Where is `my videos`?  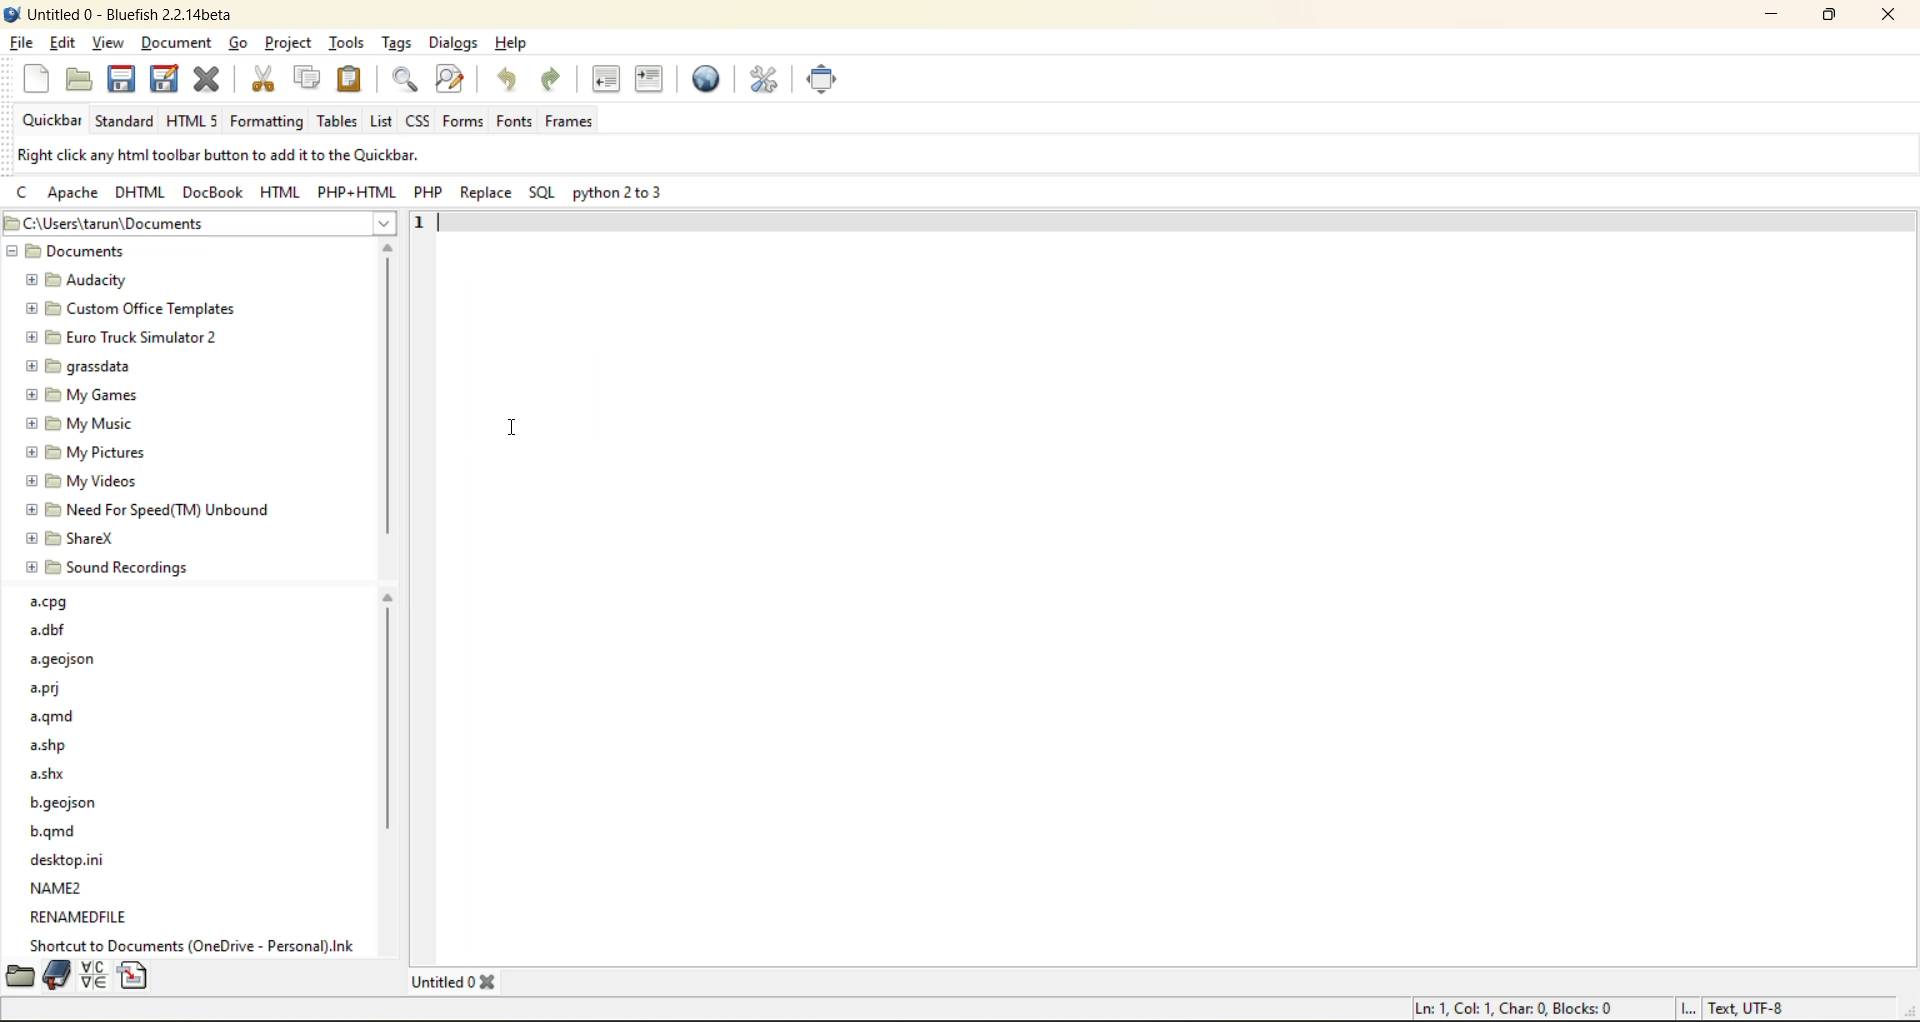 my videos is located at coordinates (84, 482).